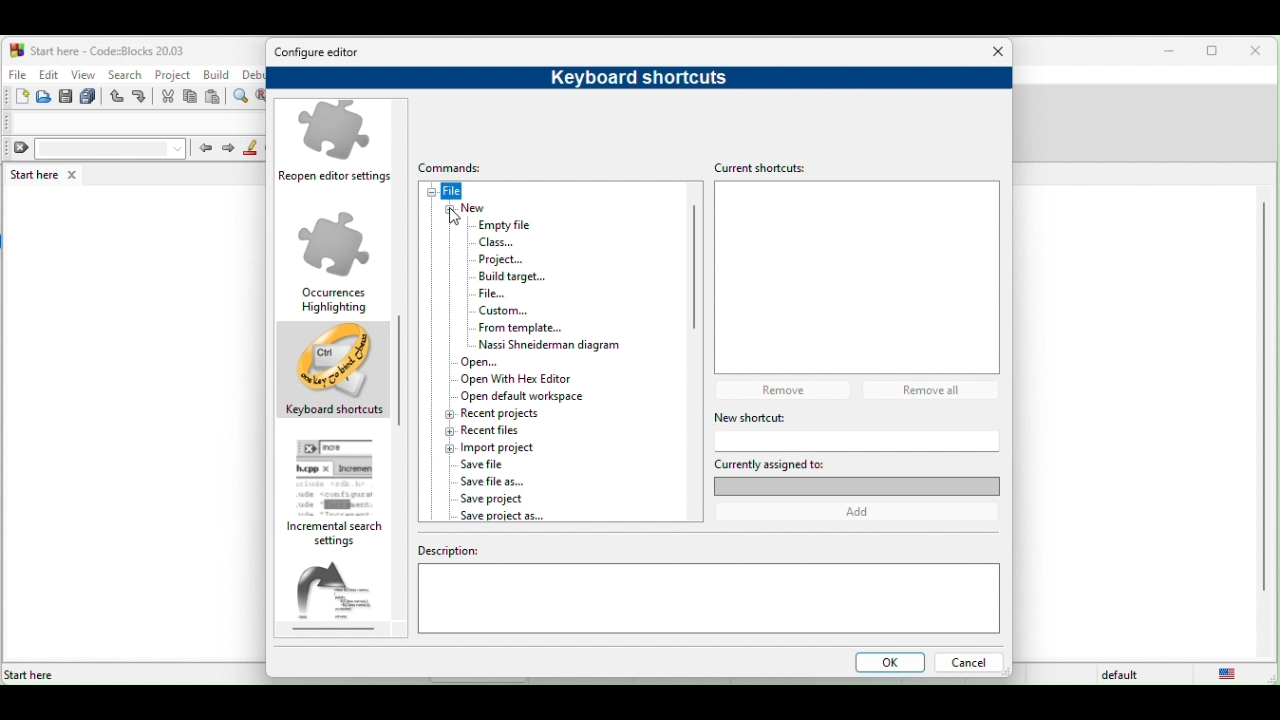  What do you see at coordinates (16, 72) in the screenshot?
I see `file` at bounding box center [16, 72].